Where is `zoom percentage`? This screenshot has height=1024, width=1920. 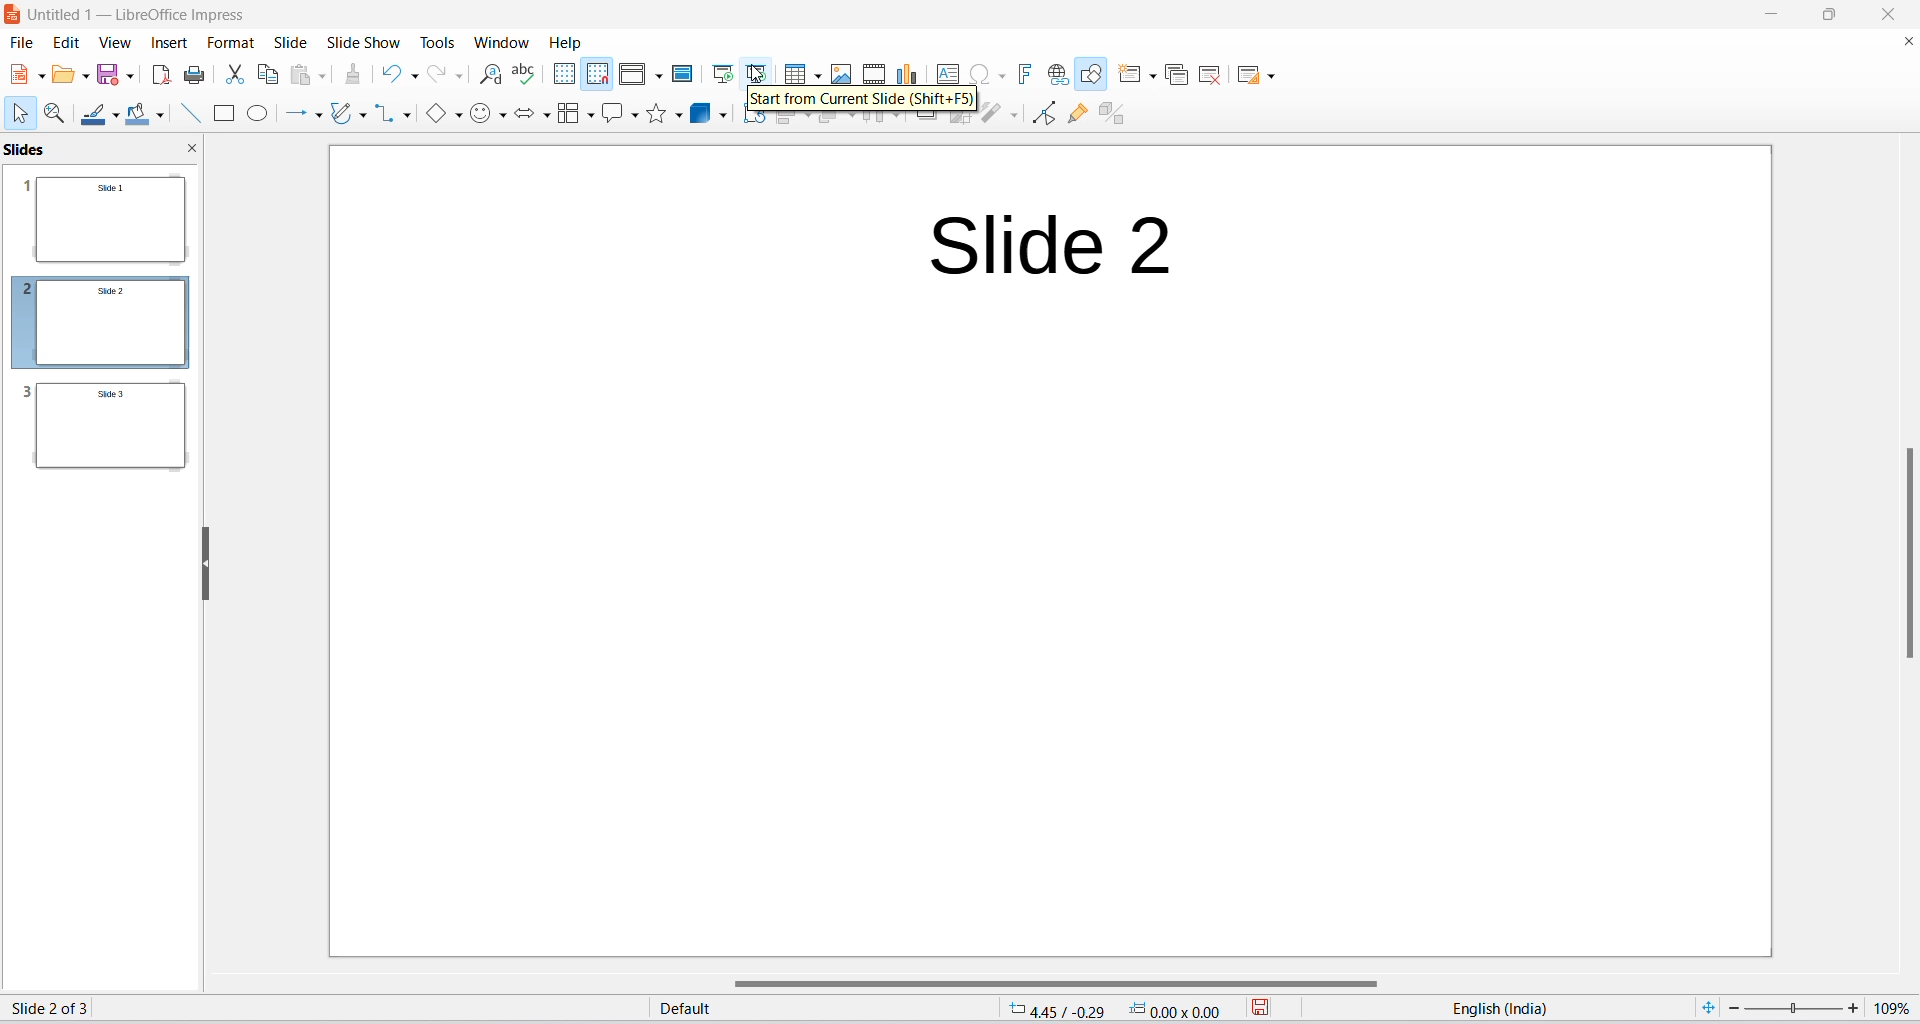
zoom percentage is located at coordinates (1896, 1009).